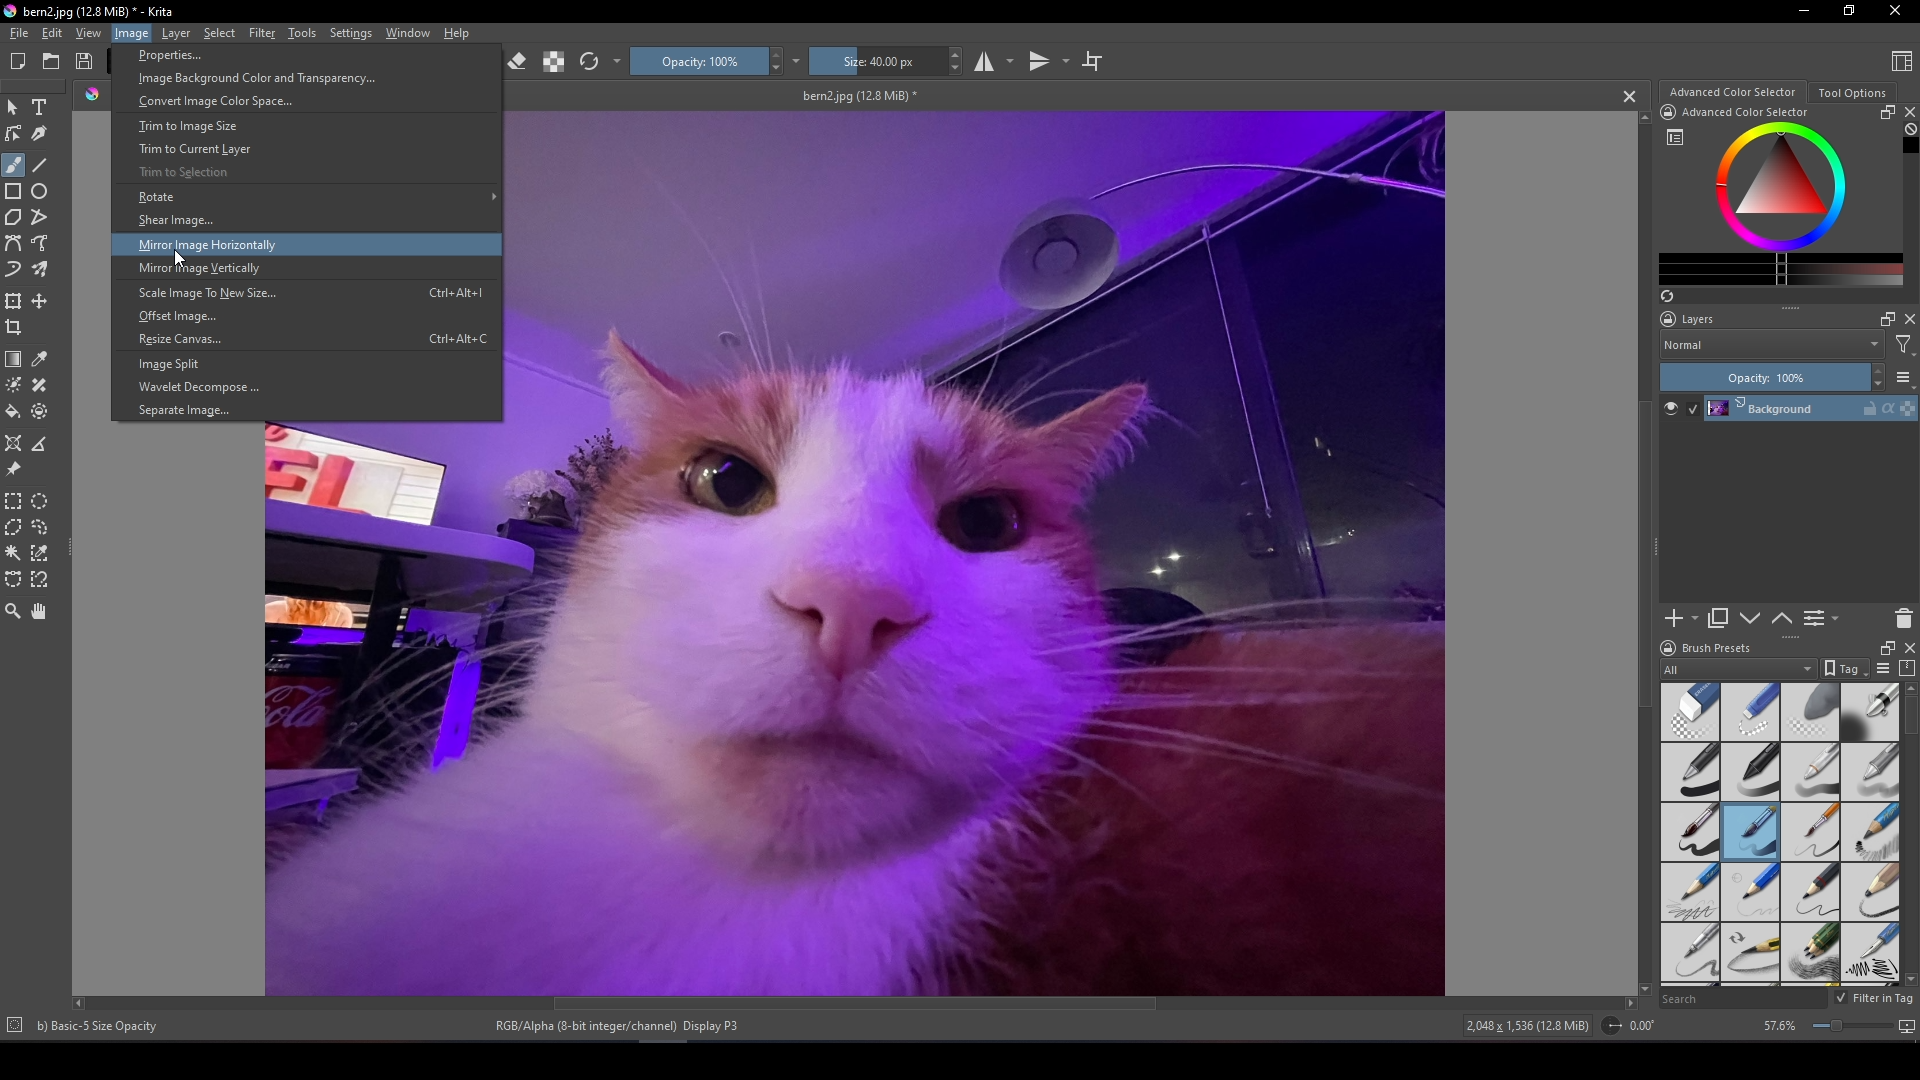 This screenshot has width=1920, height=1080. Describe the element at coordinates (14, 552) in the screenshot. I see `Contiguous selection tool` at that location.